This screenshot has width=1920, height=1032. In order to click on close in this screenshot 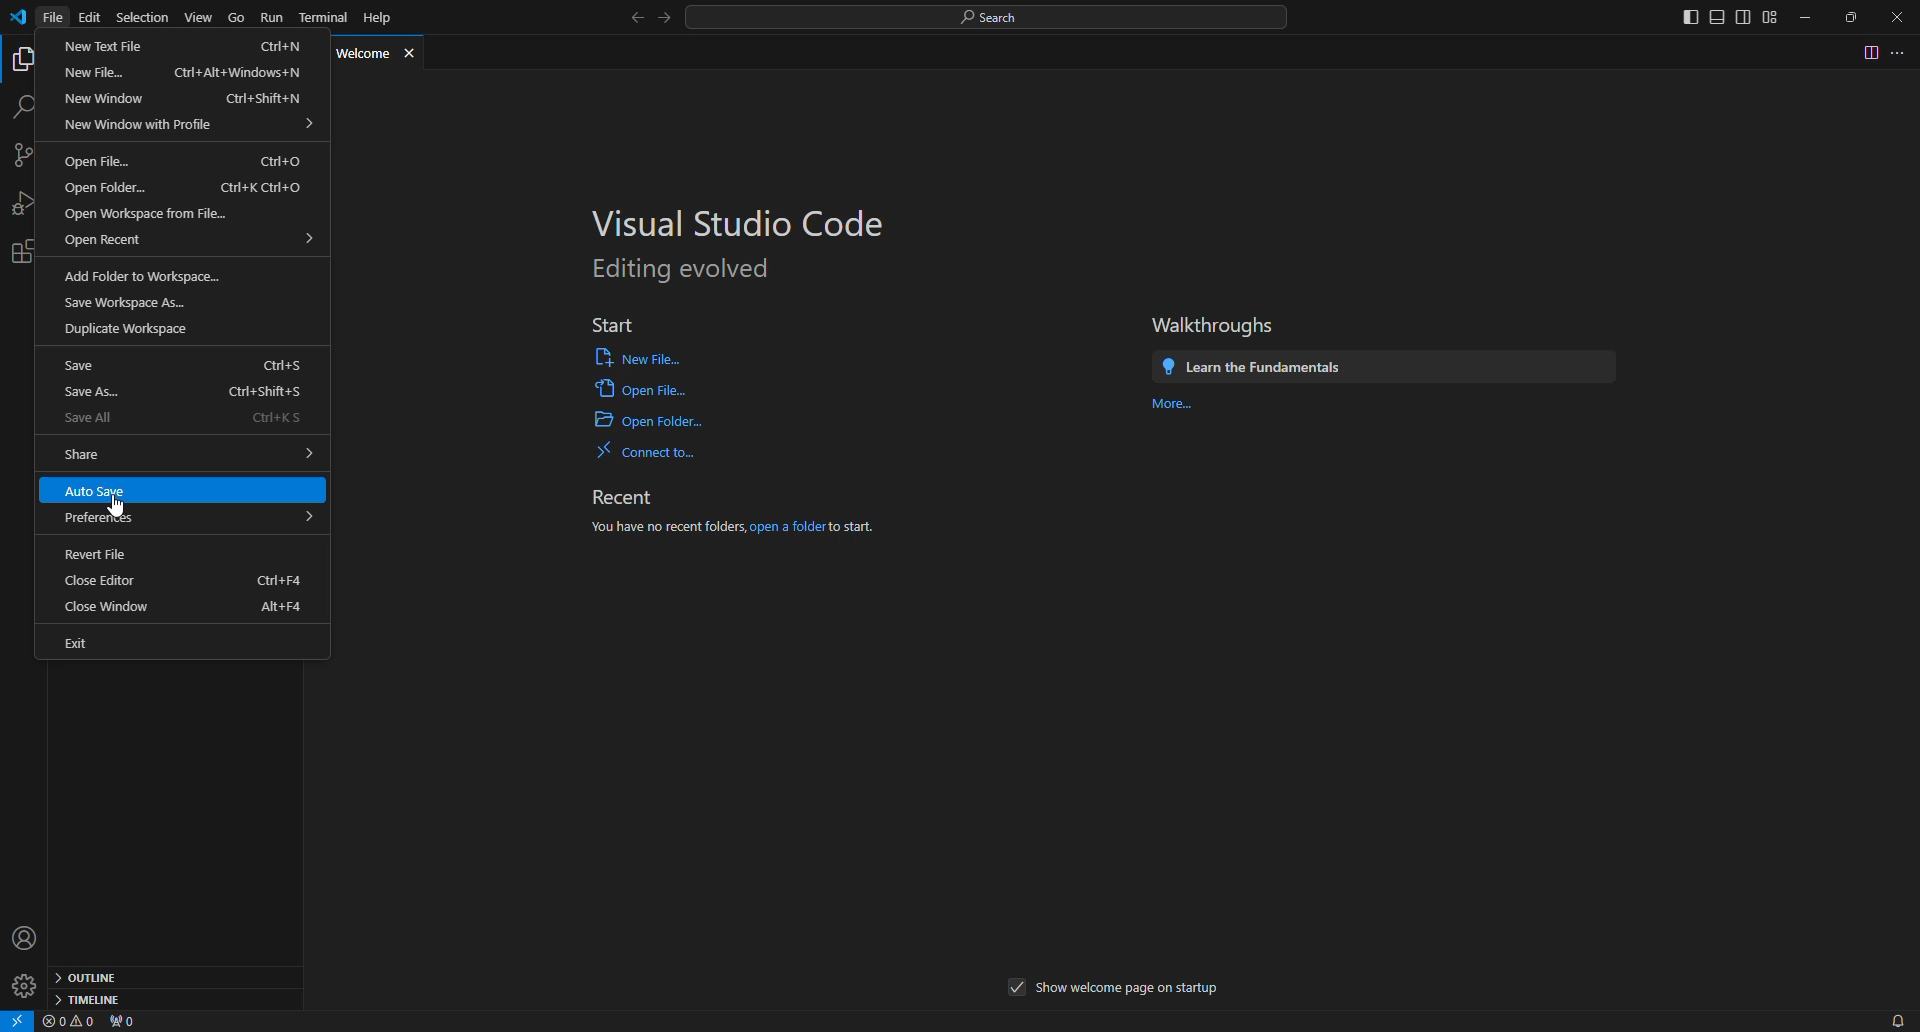, I will do `click(413, 55)`.